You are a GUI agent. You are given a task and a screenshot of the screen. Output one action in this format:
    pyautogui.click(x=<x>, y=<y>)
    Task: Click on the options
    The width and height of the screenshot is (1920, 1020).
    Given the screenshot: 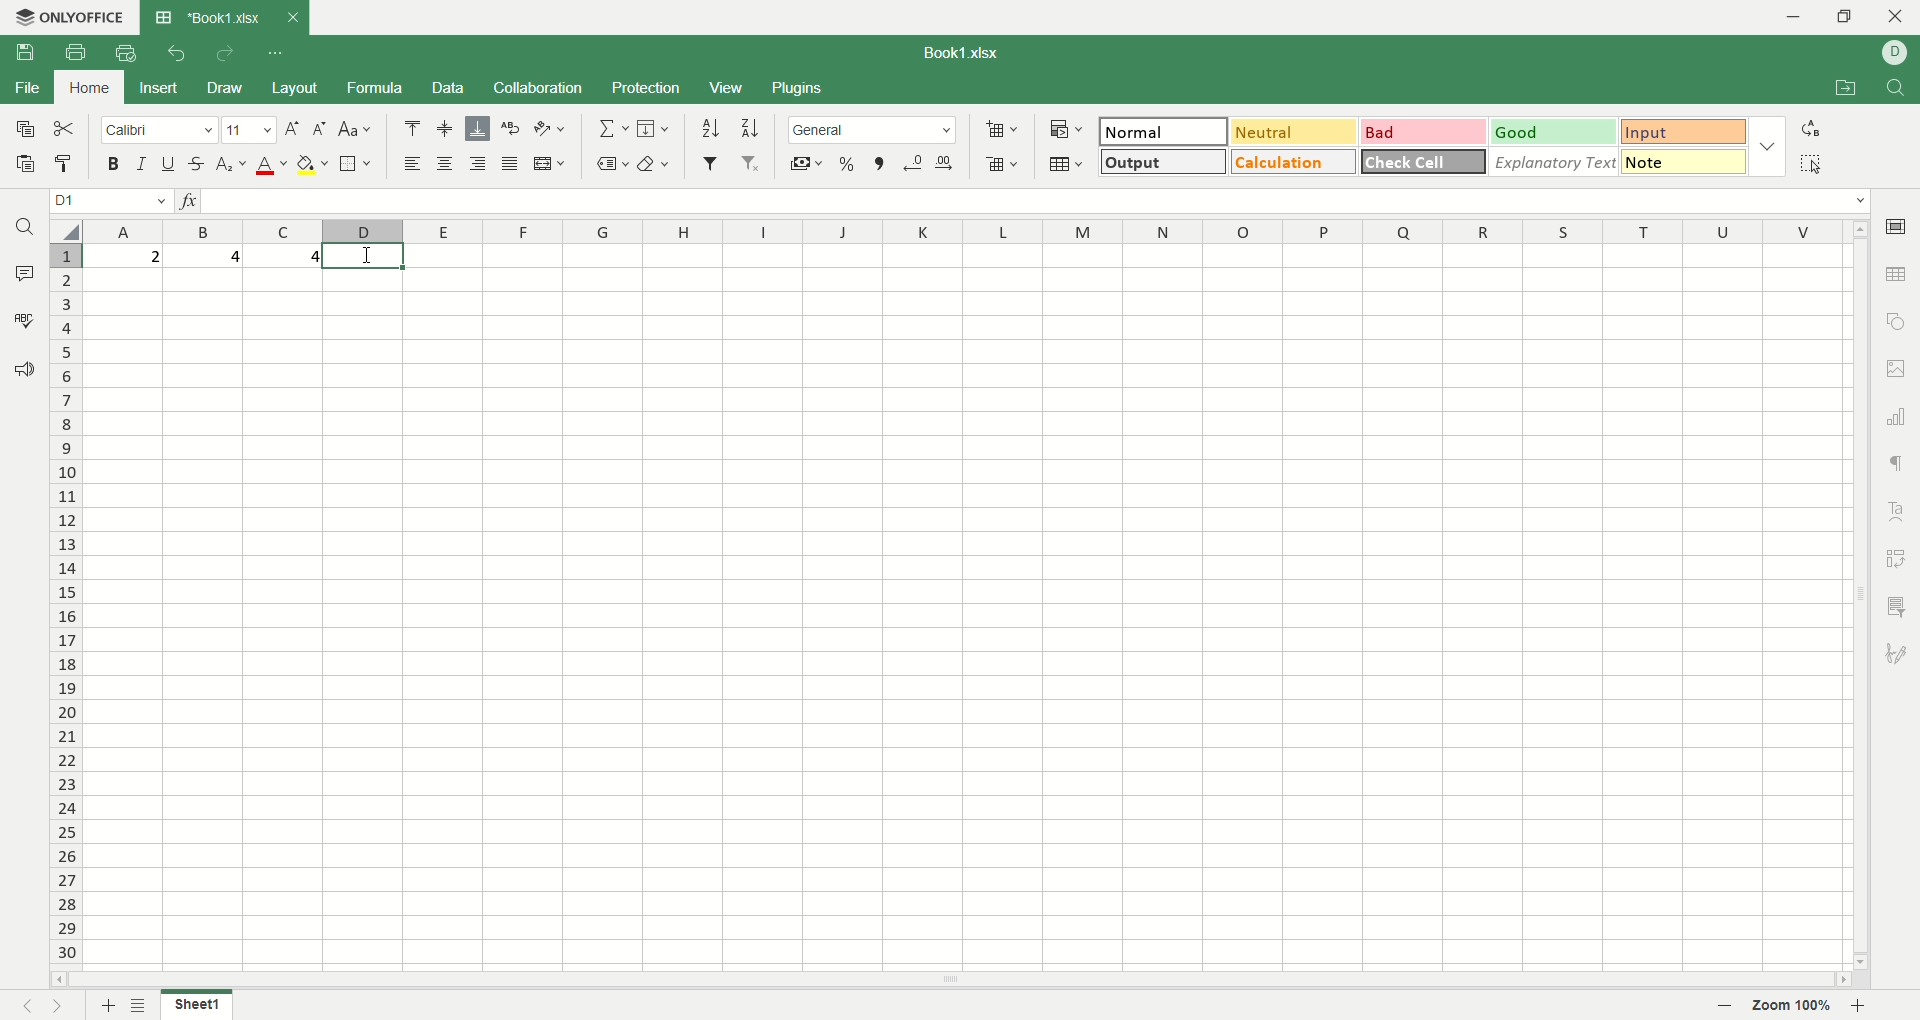 What is the action you would take?
    pyautogui.click(x=1765, y=148)
    